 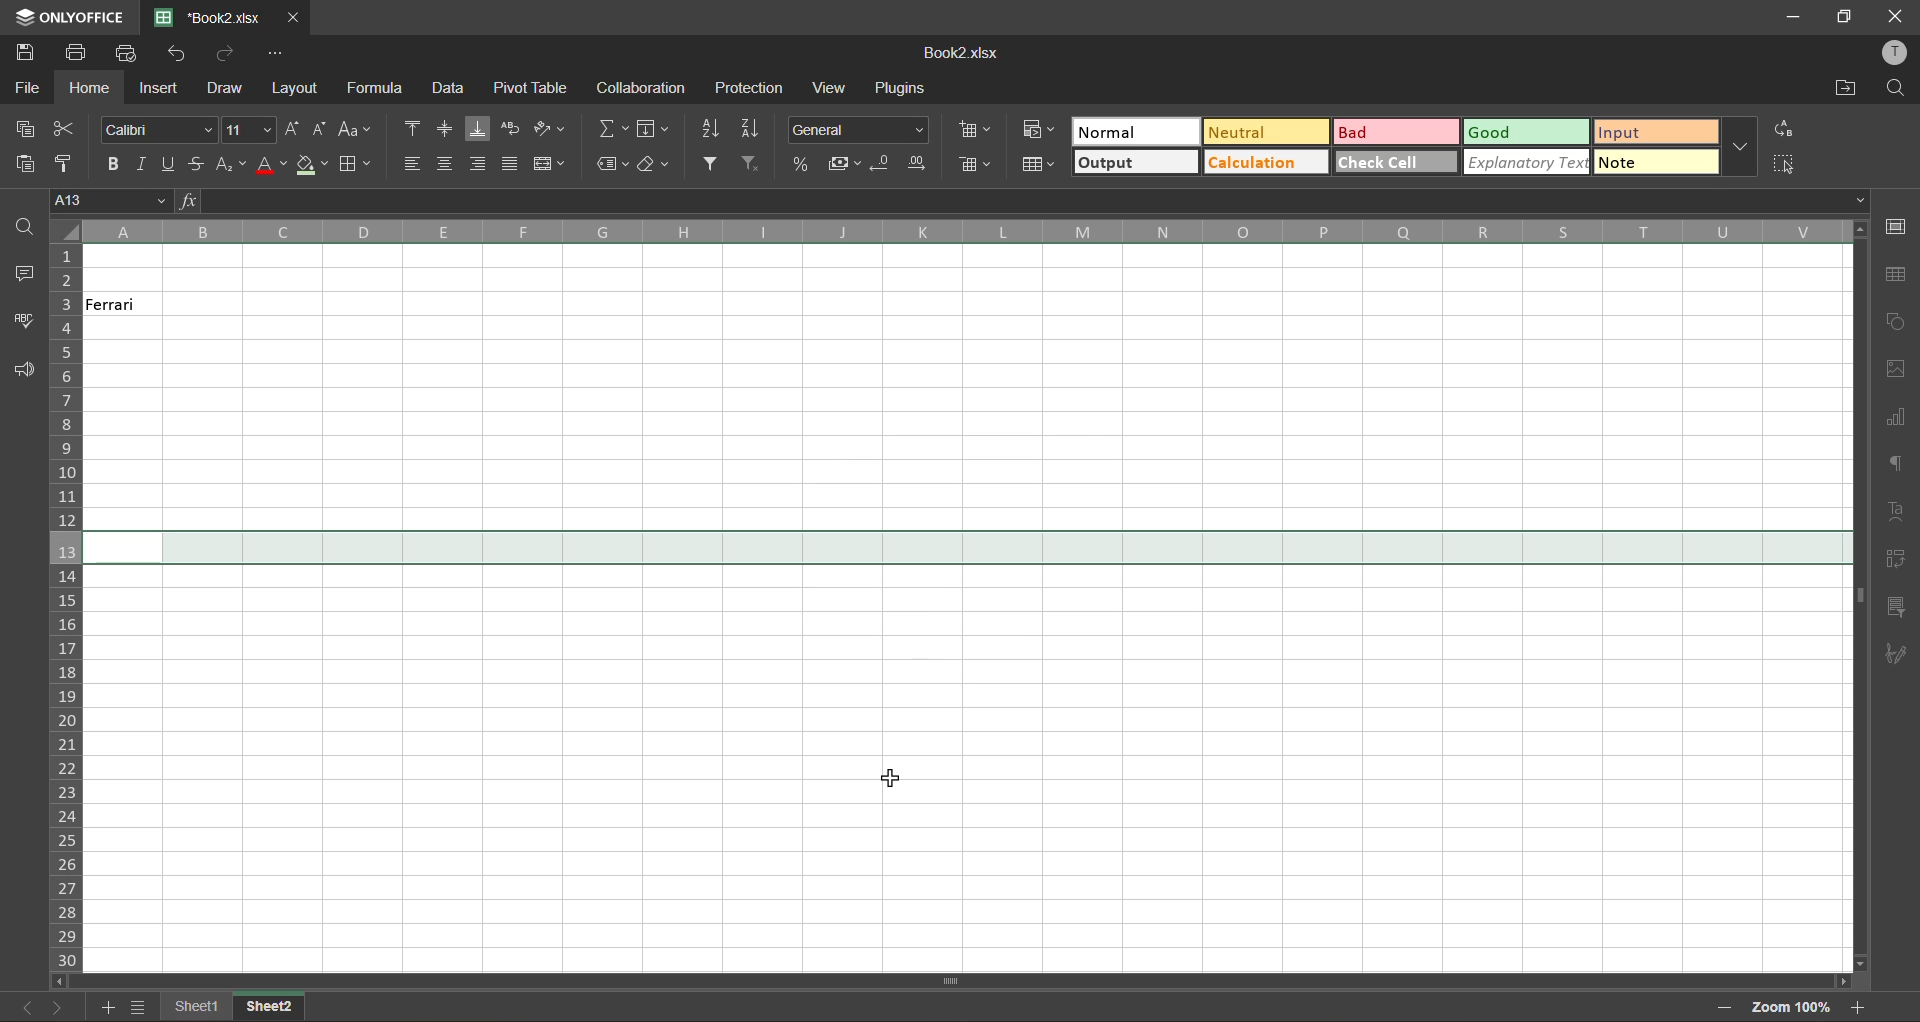 What do you see at coordinates (191, 200) in the screenshot?
I see `fx` at bounding box center [191, 200].